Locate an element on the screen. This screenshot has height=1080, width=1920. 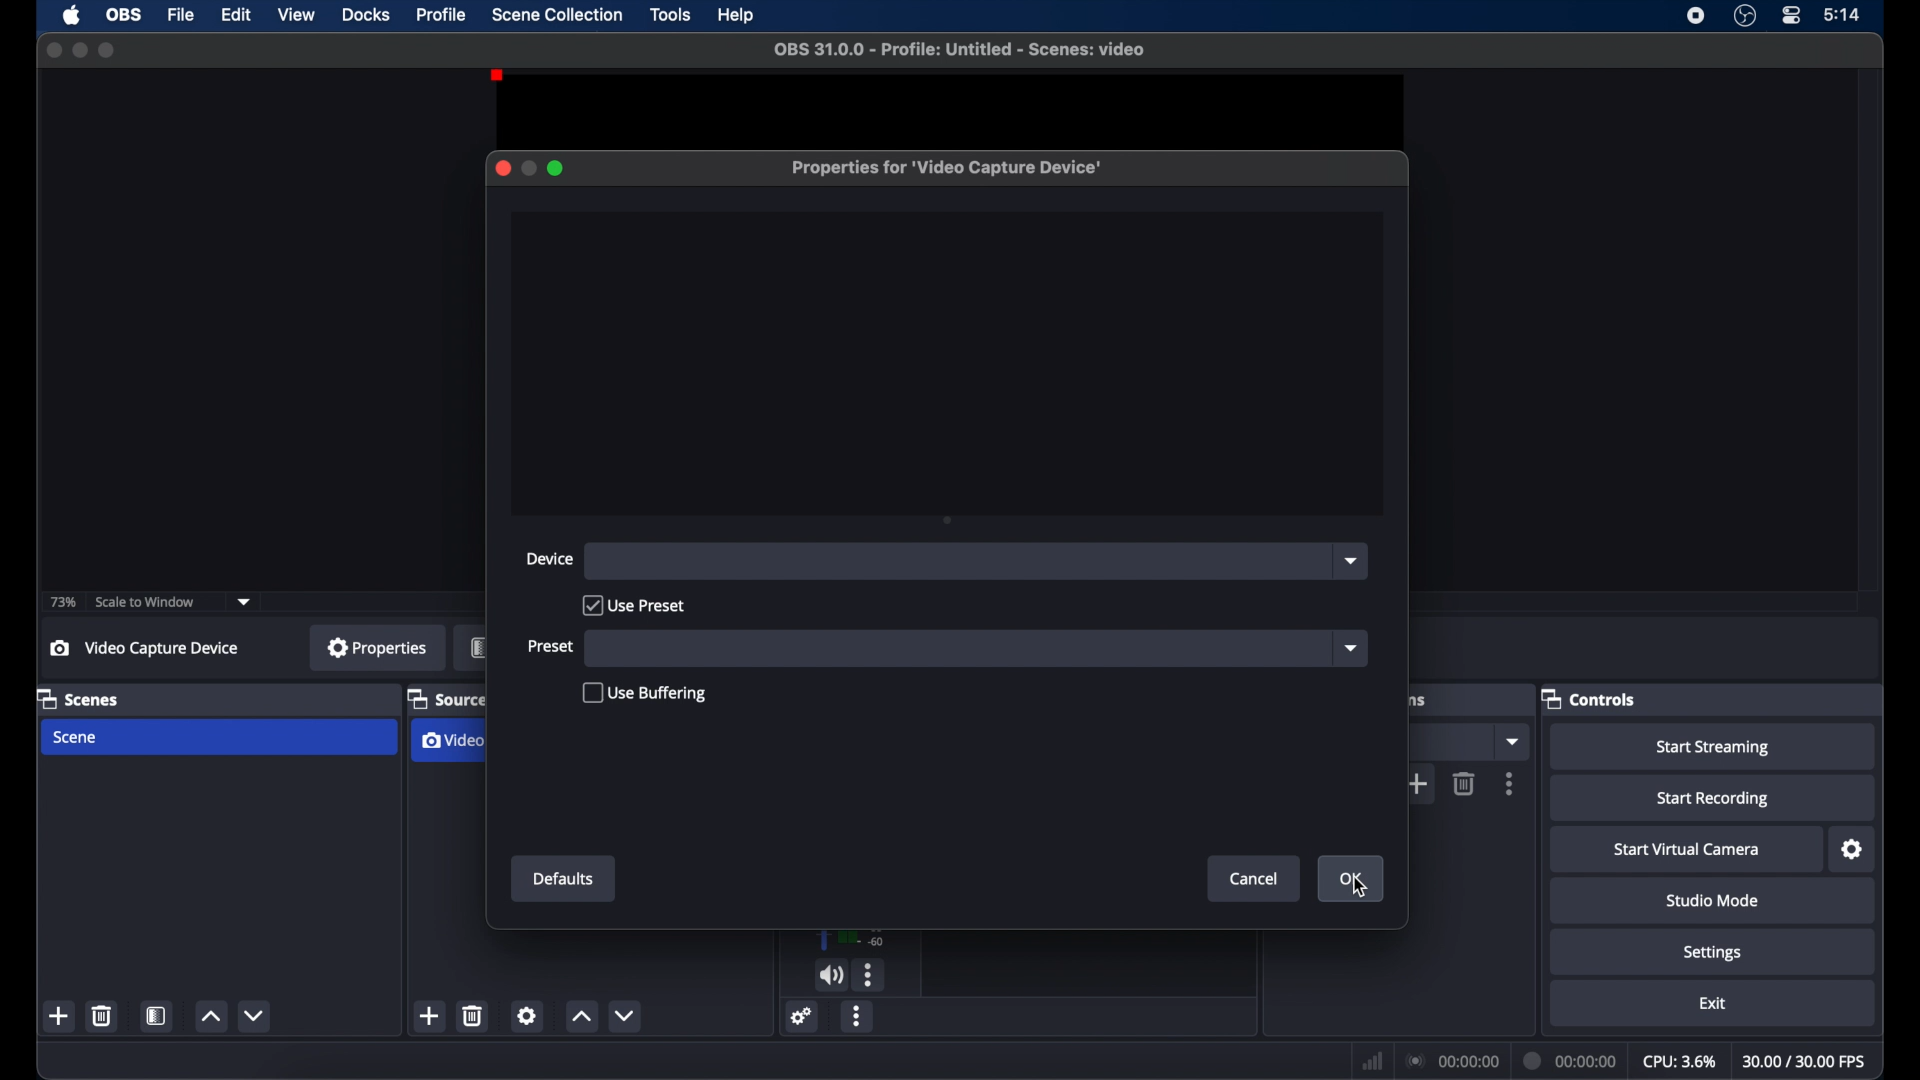
oBS 31.0.0 - Profile: Untitled - Scenes: video is located at coordinates (970, 51).